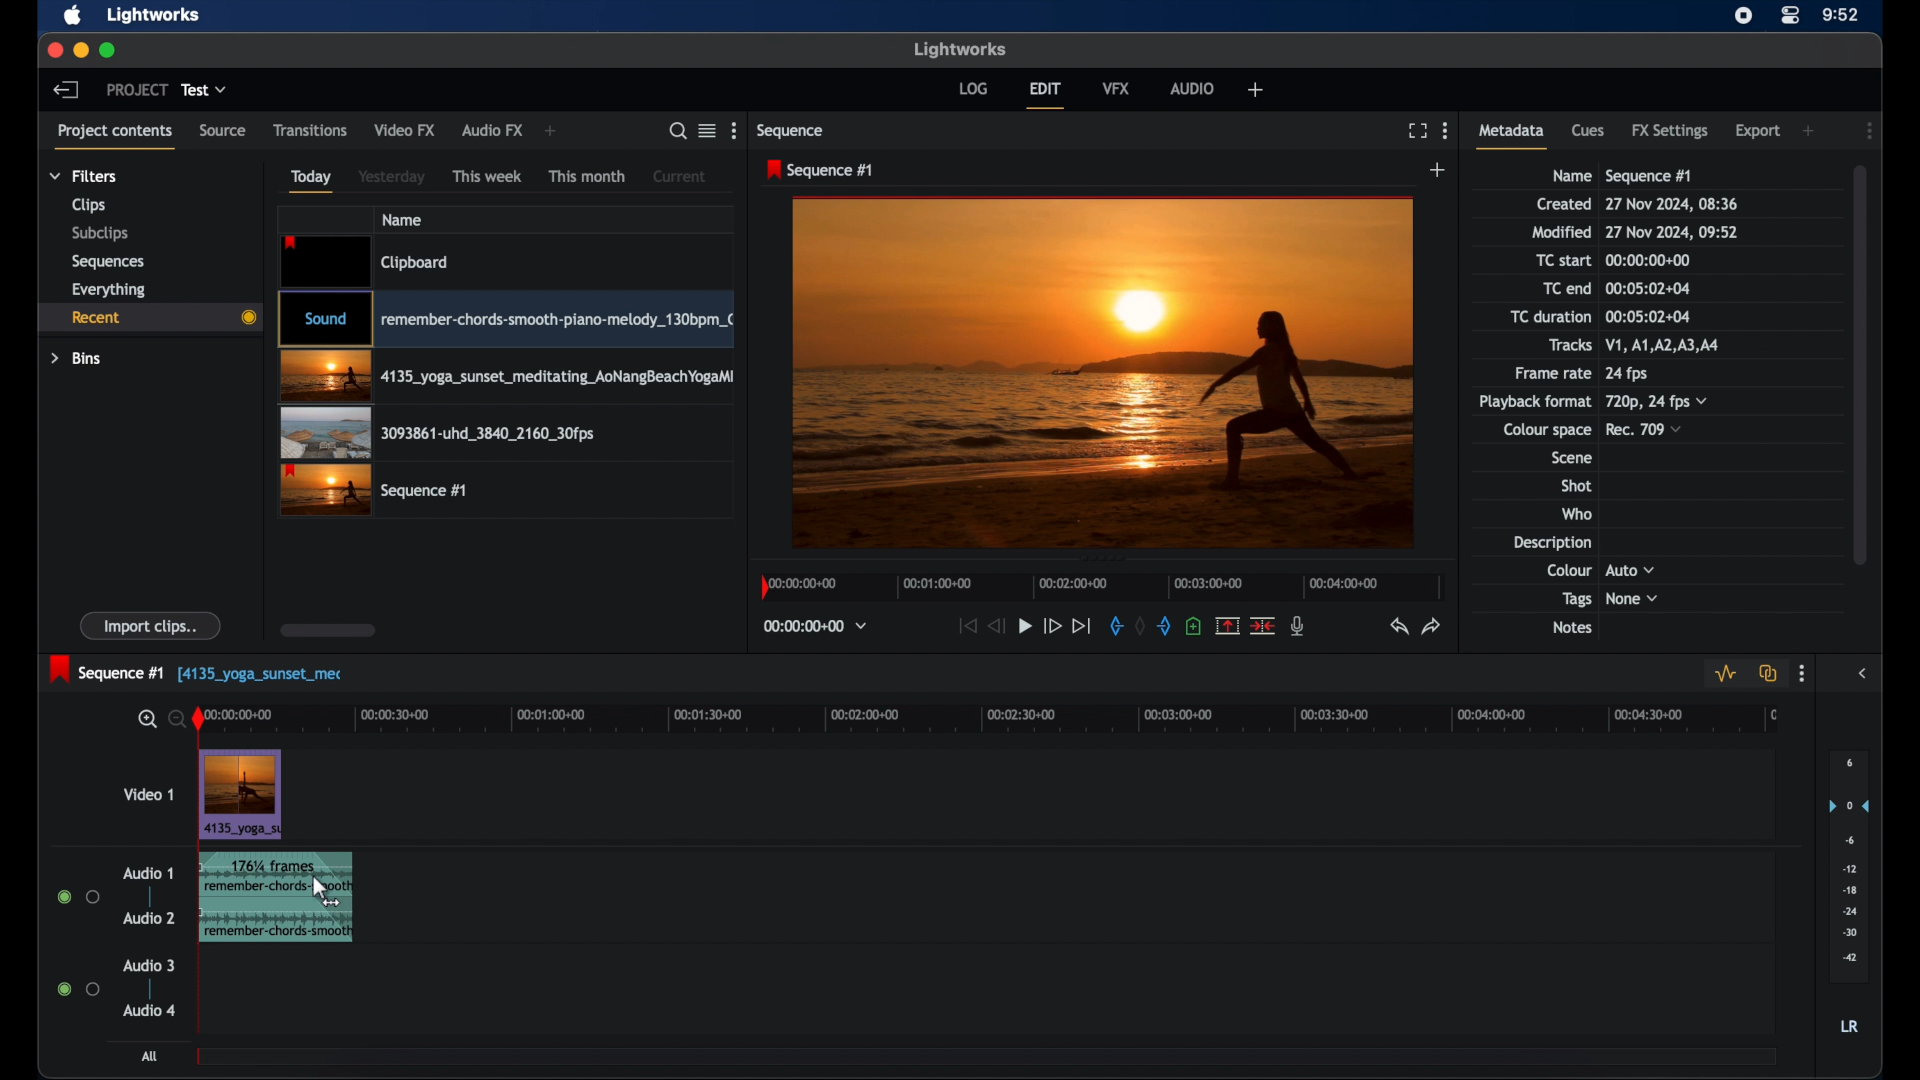 The width and height of the screenshot is (1920, 1080). What do you see at coordinates (1848, 866) in the screenshot?
I see `set audio output levels` at bounding box center [1848, 866].